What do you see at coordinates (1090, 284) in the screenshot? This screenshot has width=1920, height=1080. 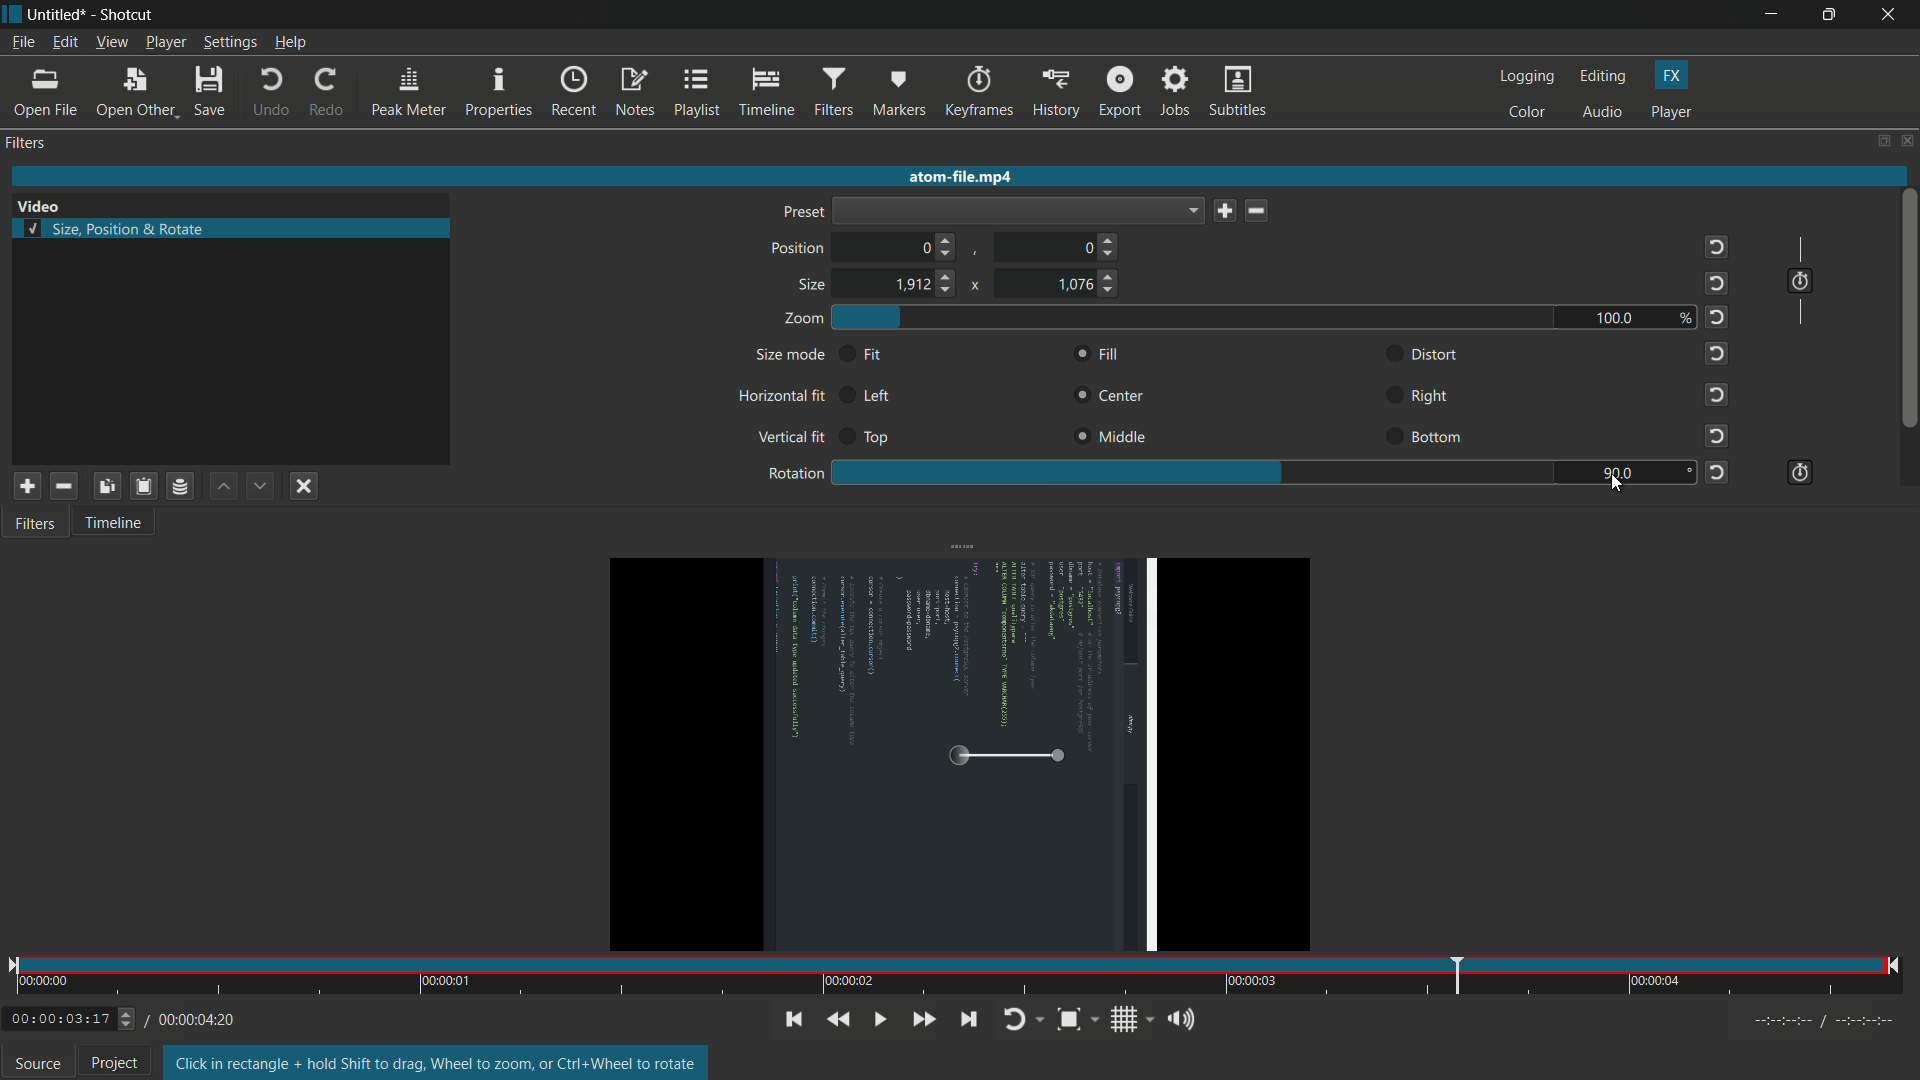 I see `1076 (choose size)` at bounding box center [1090, 284].